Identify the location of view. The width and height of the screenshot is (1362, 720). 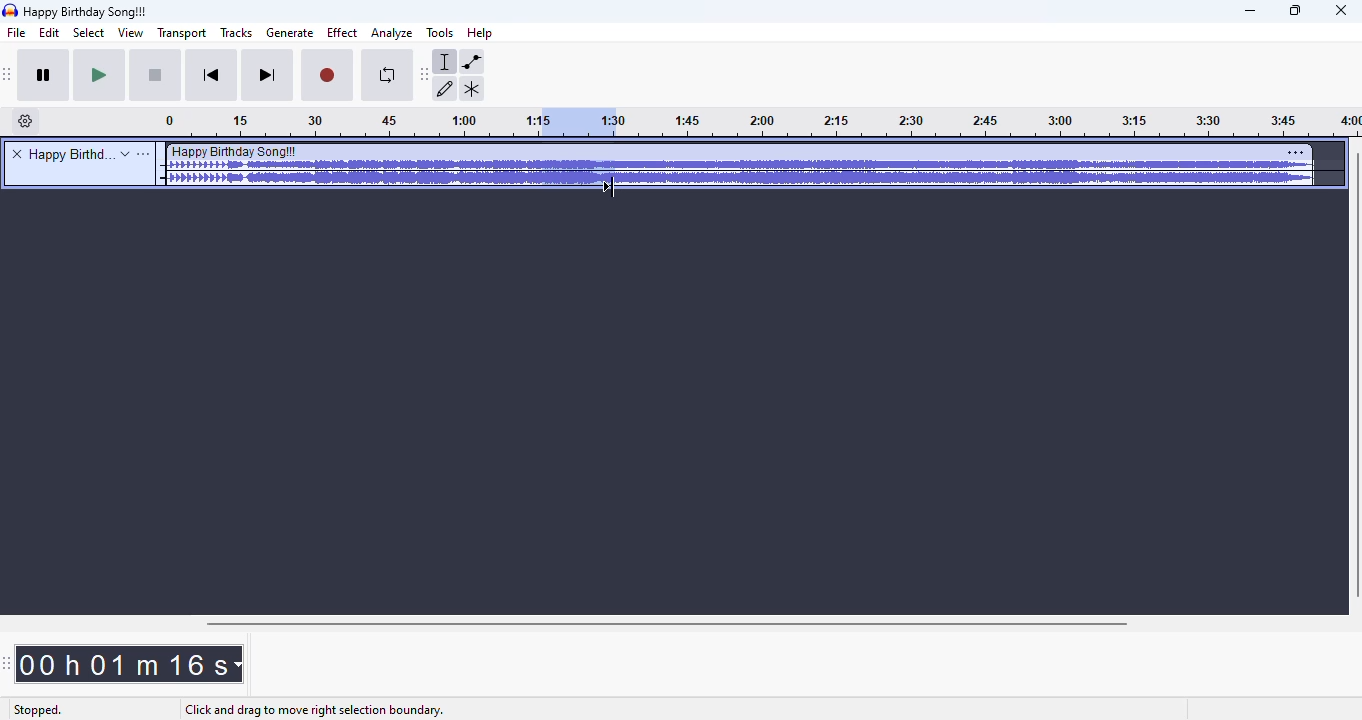
(129, 33).